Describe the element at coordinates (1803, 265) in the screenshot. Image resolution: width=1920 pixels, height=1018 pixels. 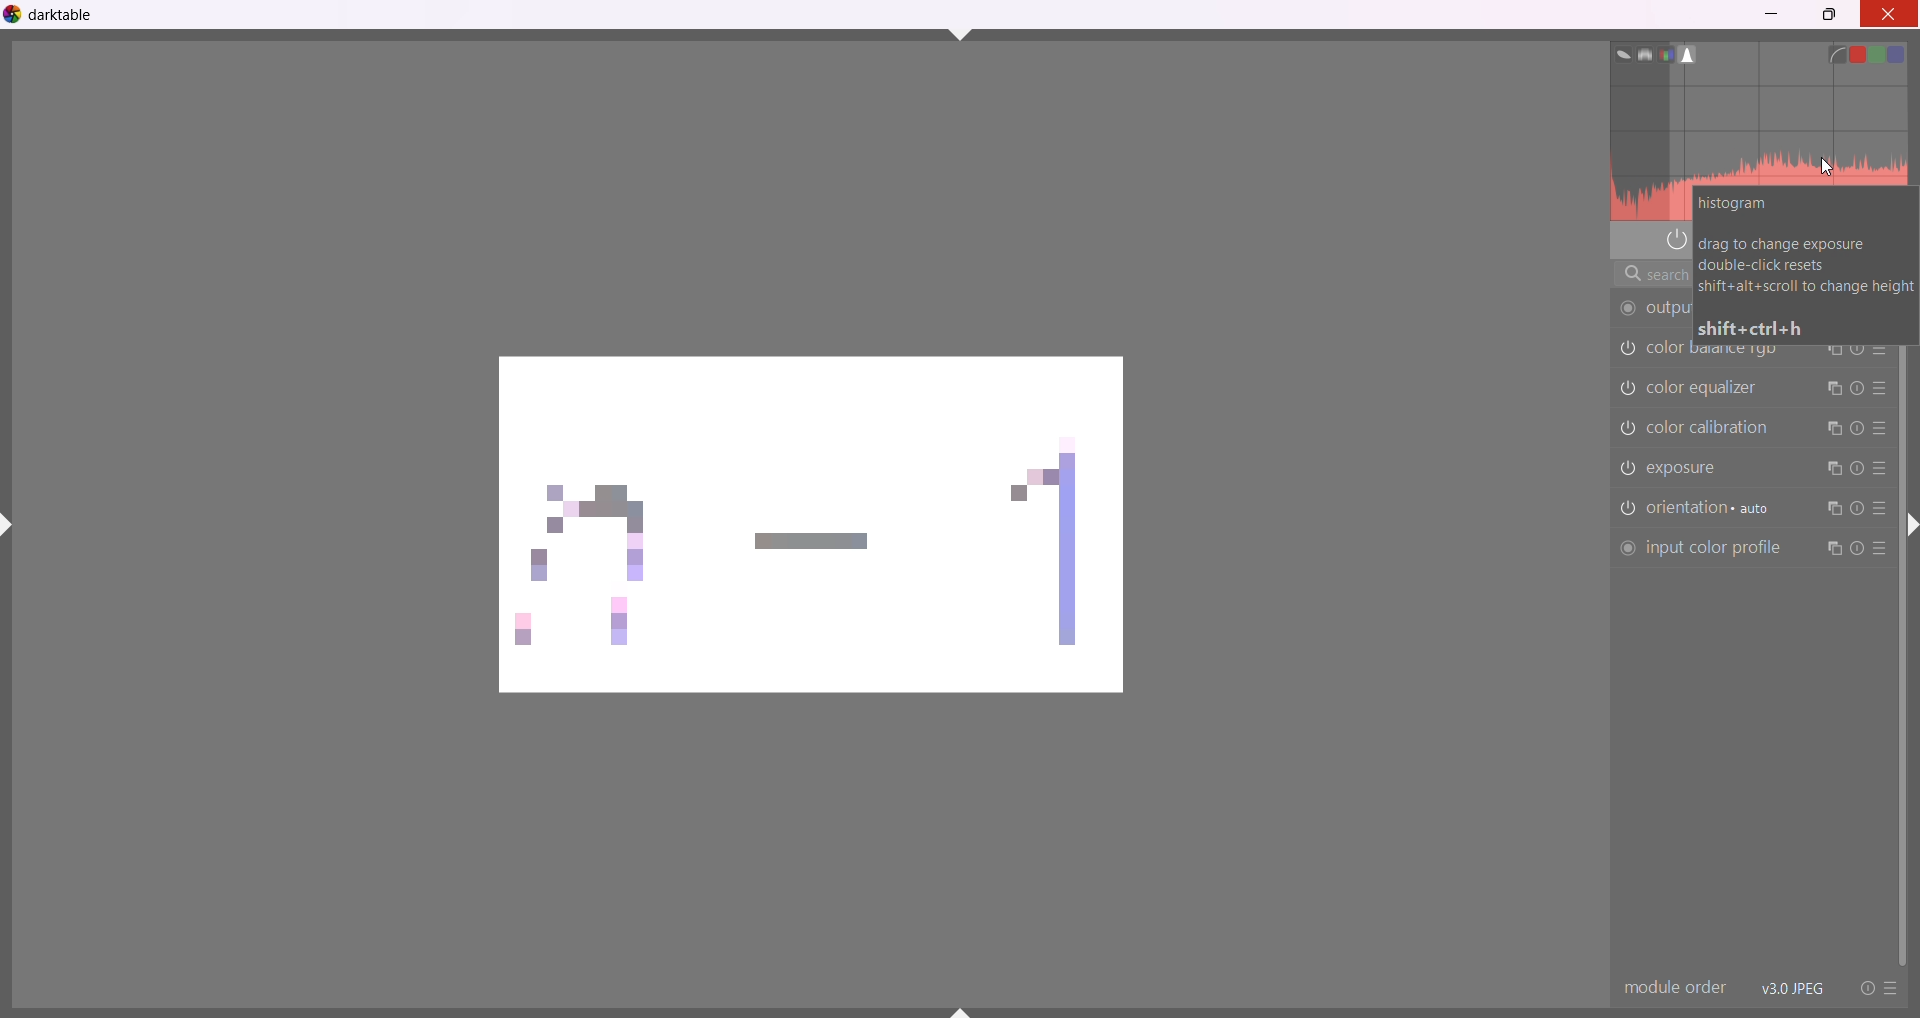
I see `information` at that location.